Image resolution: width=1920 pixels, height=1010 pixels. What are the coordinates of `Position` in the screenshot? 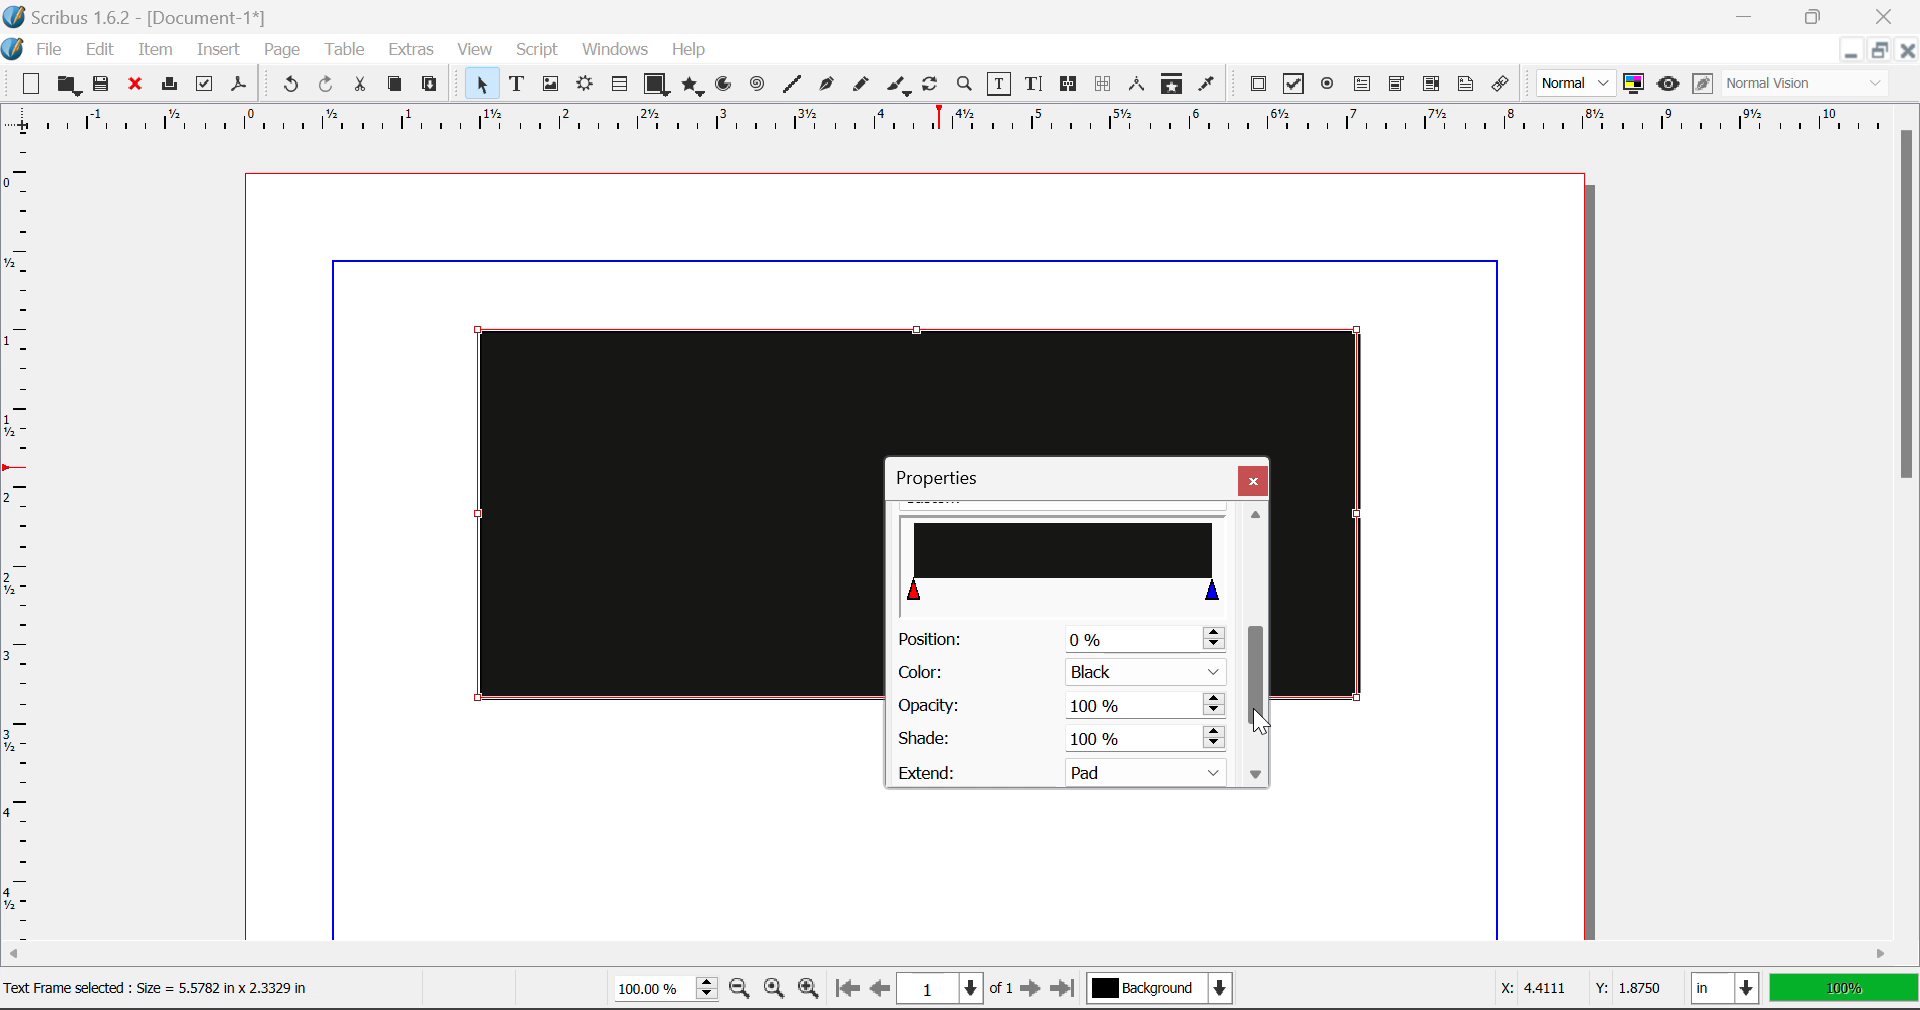 It's located at (1060, 638).